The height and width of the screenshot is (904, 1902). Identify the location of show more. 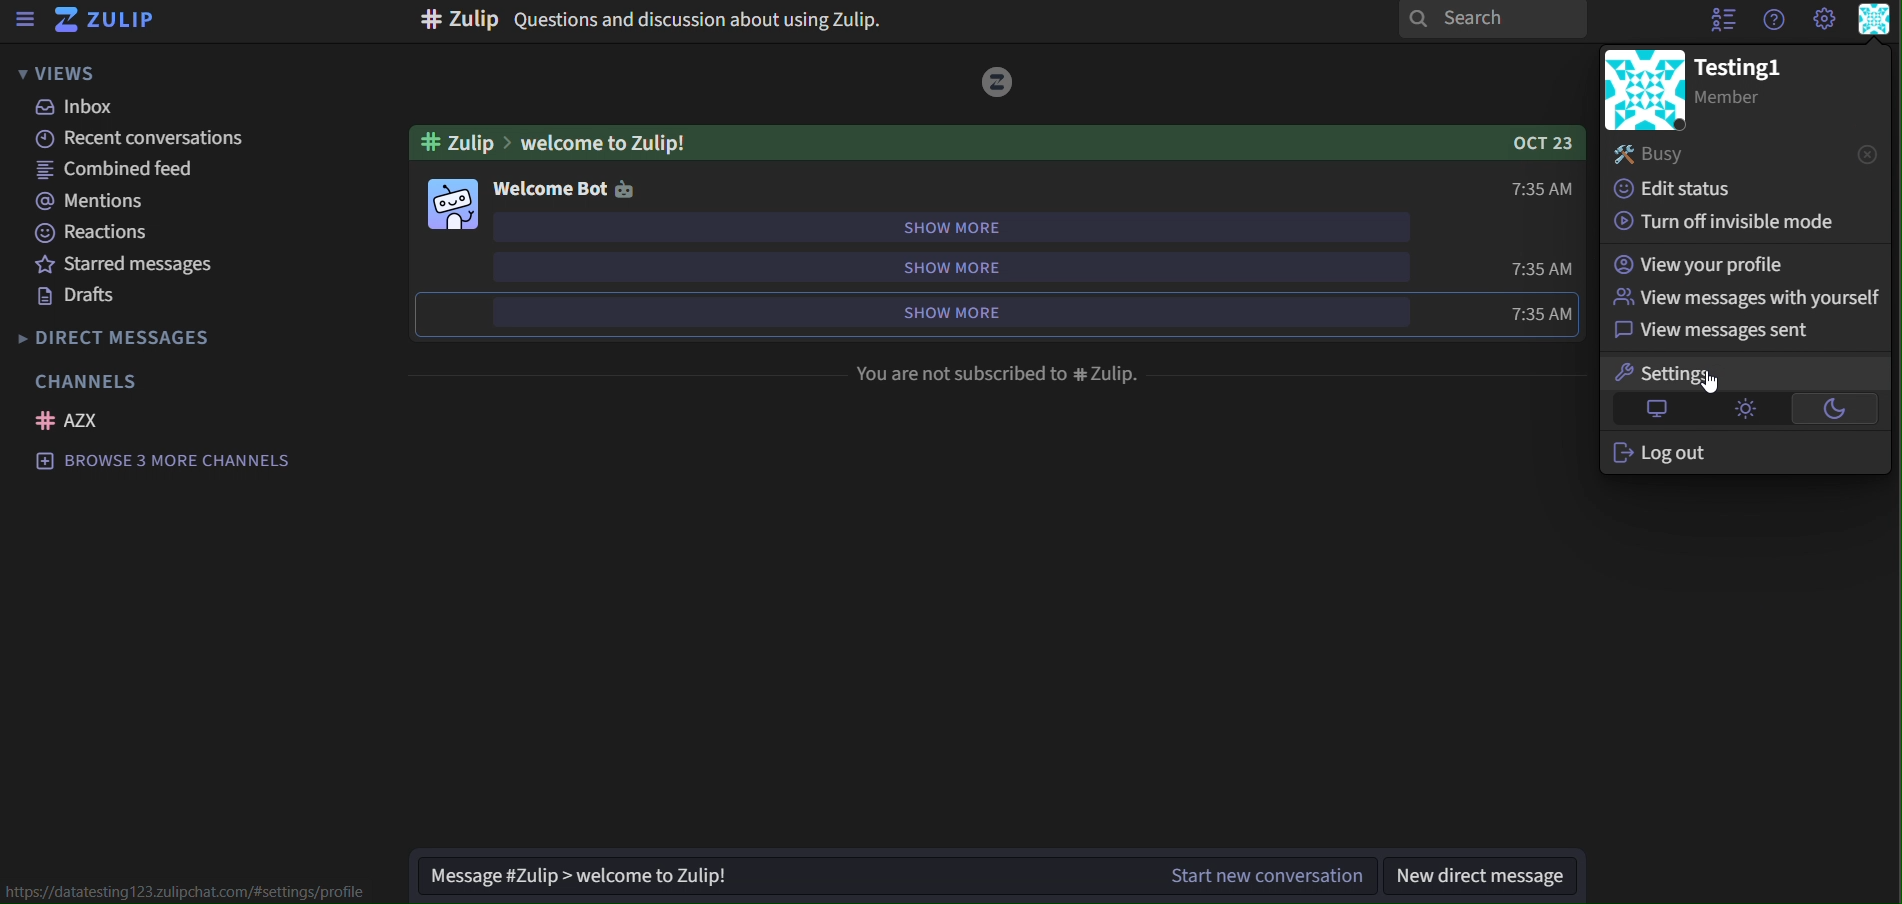
(956, 229).